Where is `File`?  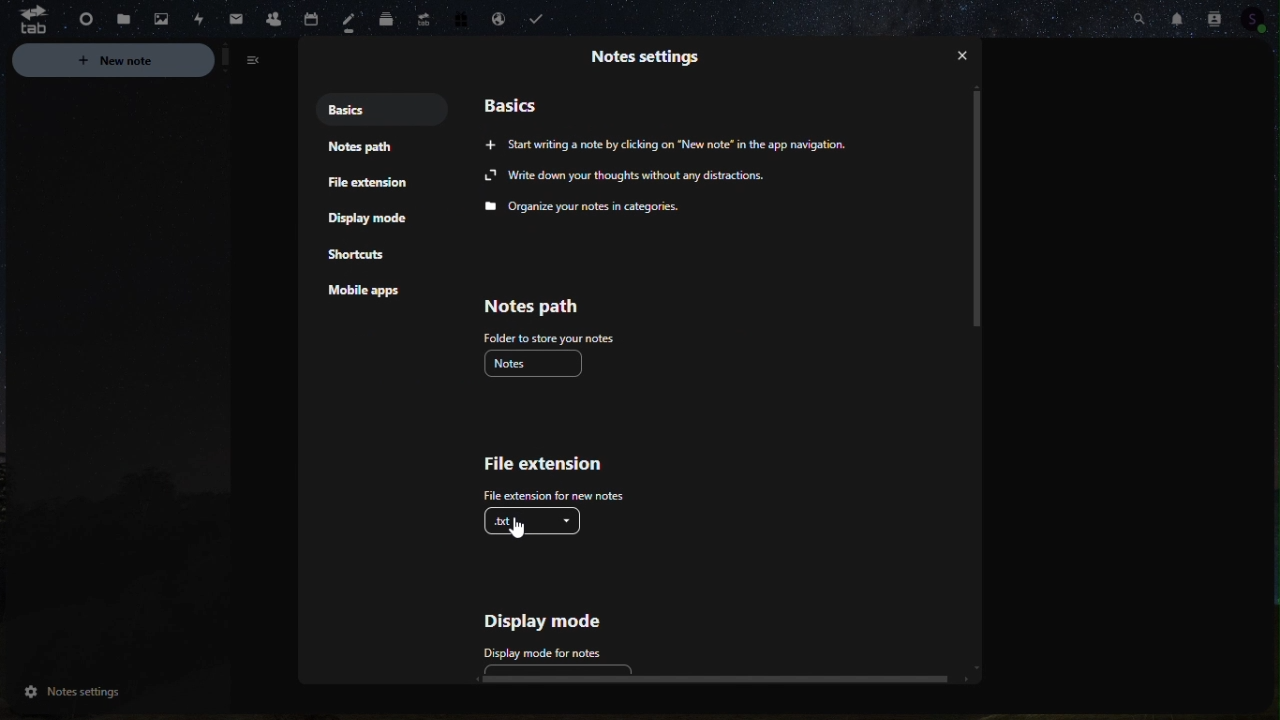
File is located at coordinates (116, 20).